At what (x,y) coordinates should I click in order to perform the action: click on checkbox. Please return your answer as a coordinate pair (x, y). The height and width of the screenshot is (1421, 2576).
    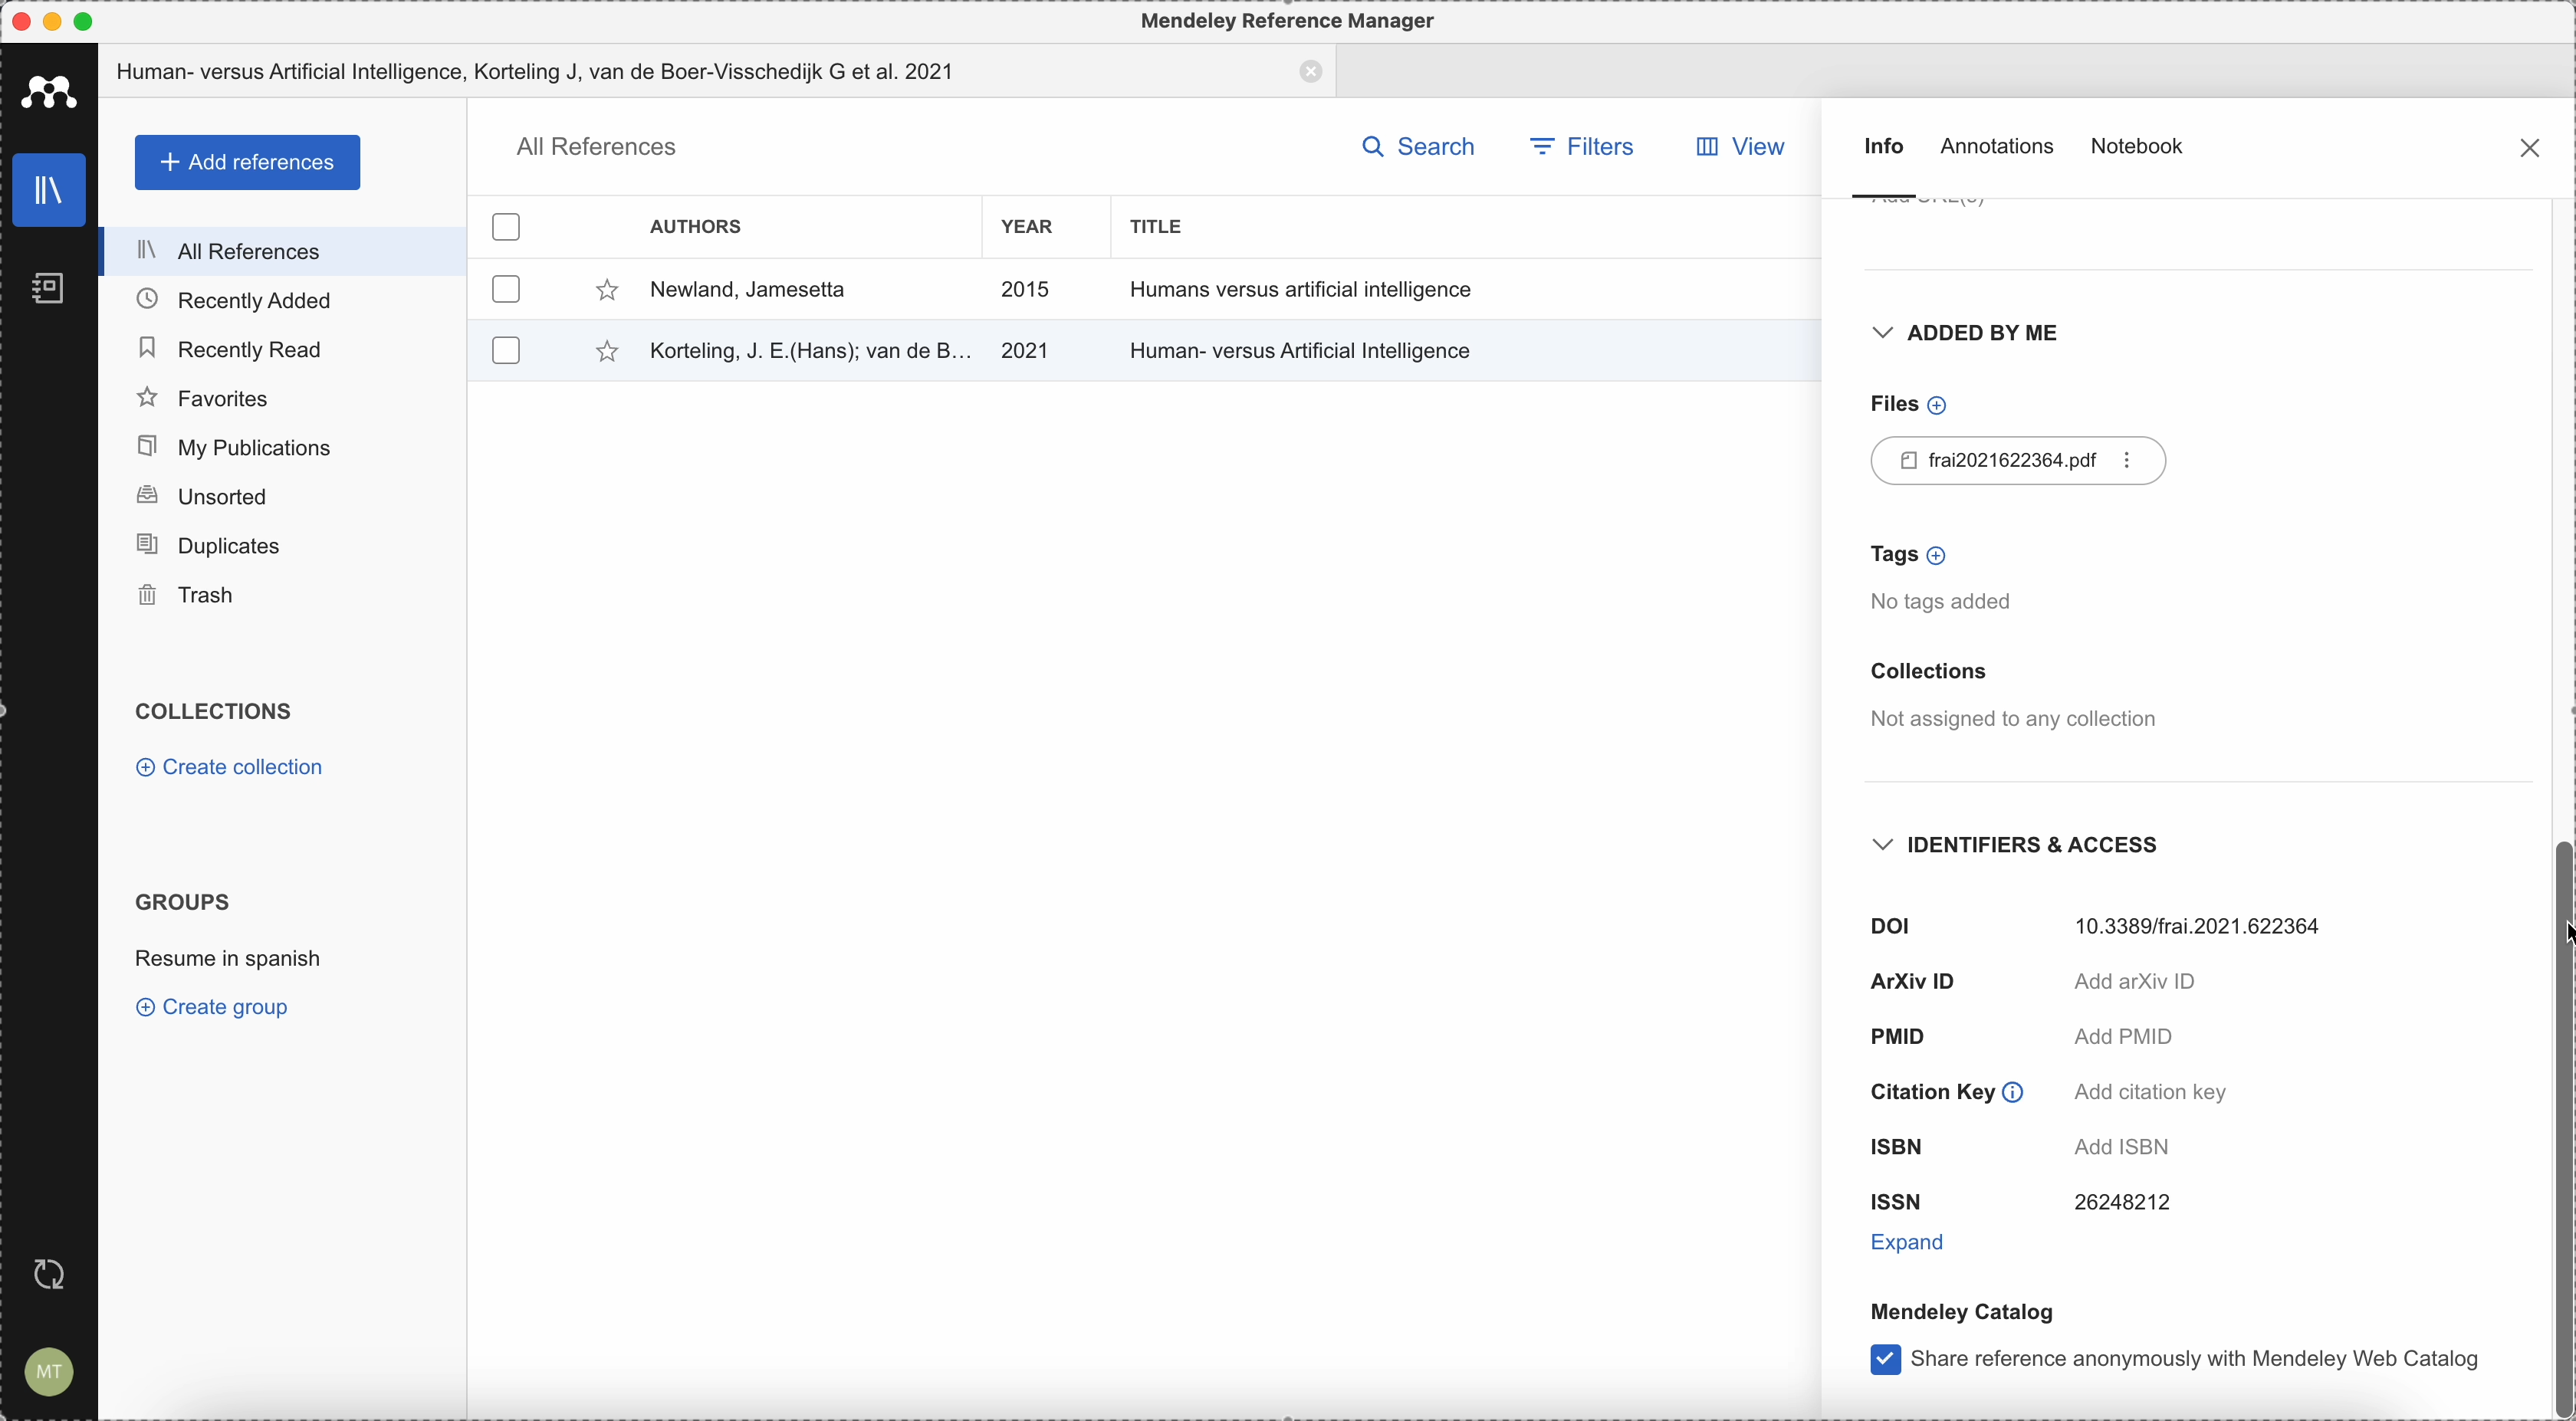
    Looking at the image, I should click on (507, 289).